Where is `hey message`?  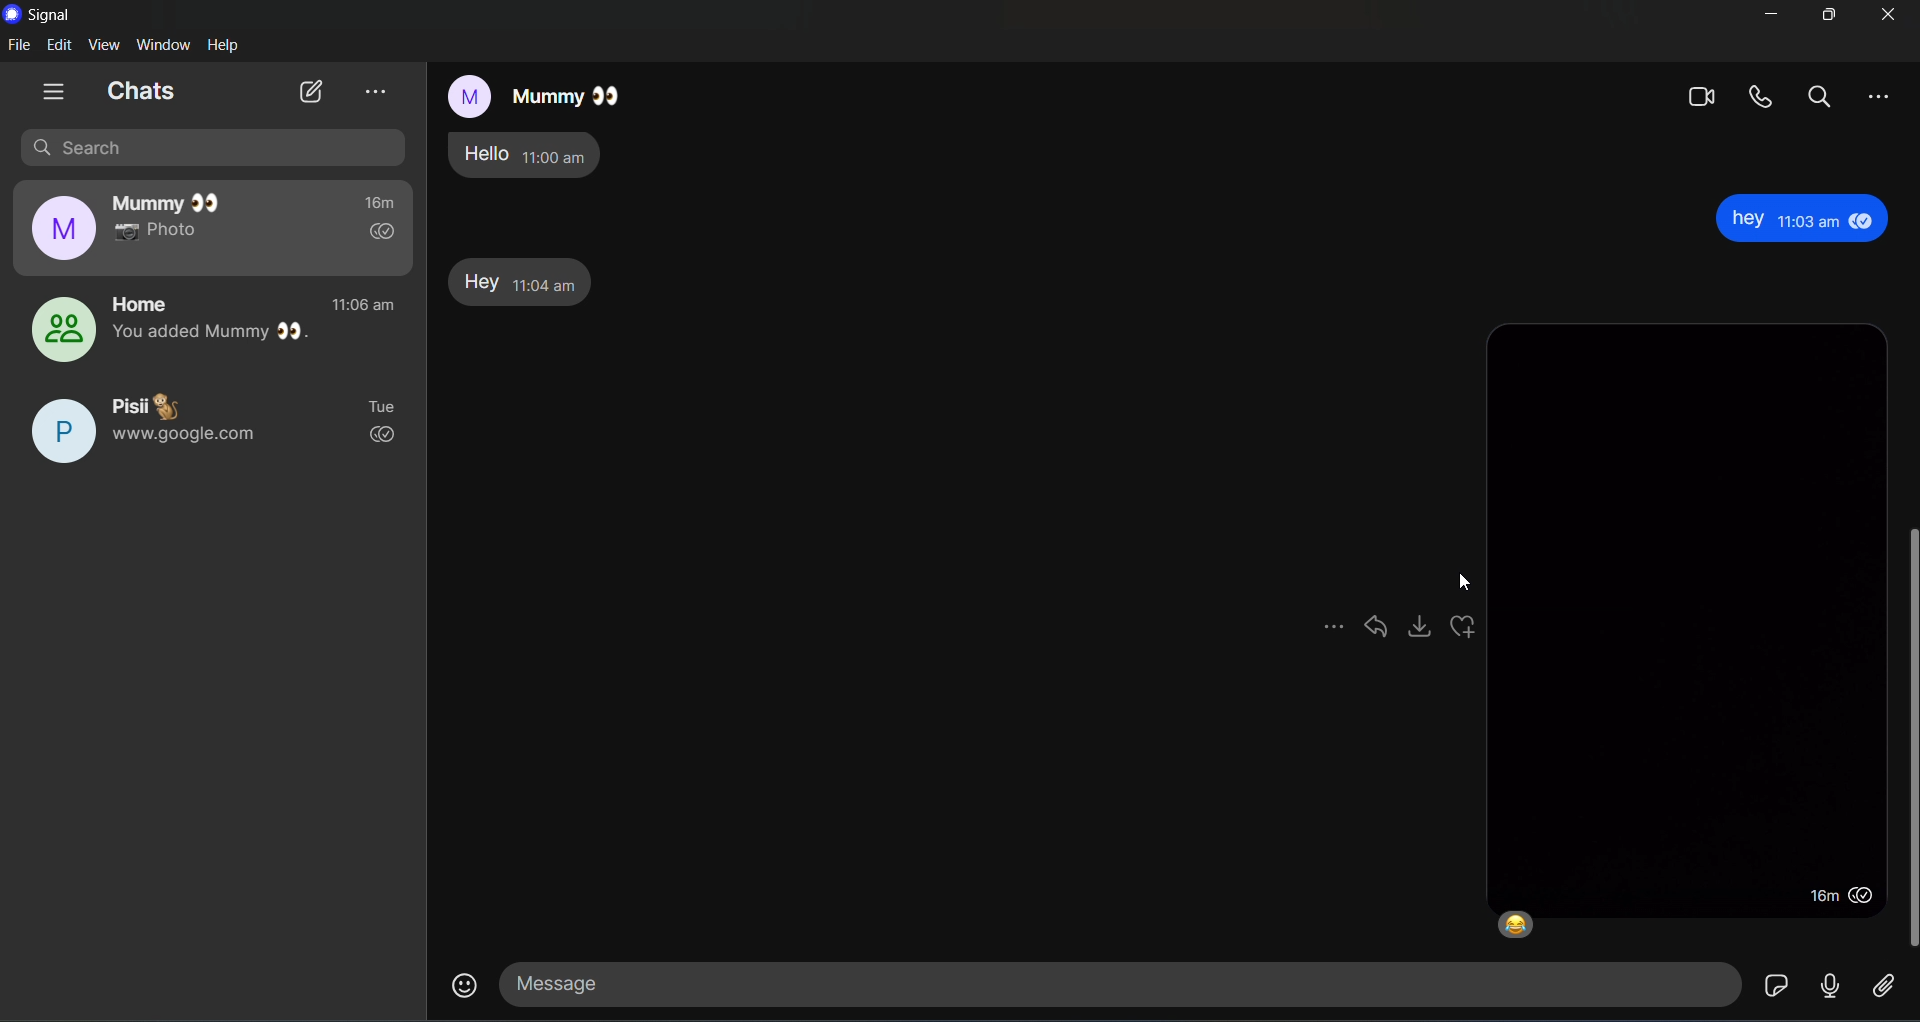
hey message is located at coordinates (1809, 220).